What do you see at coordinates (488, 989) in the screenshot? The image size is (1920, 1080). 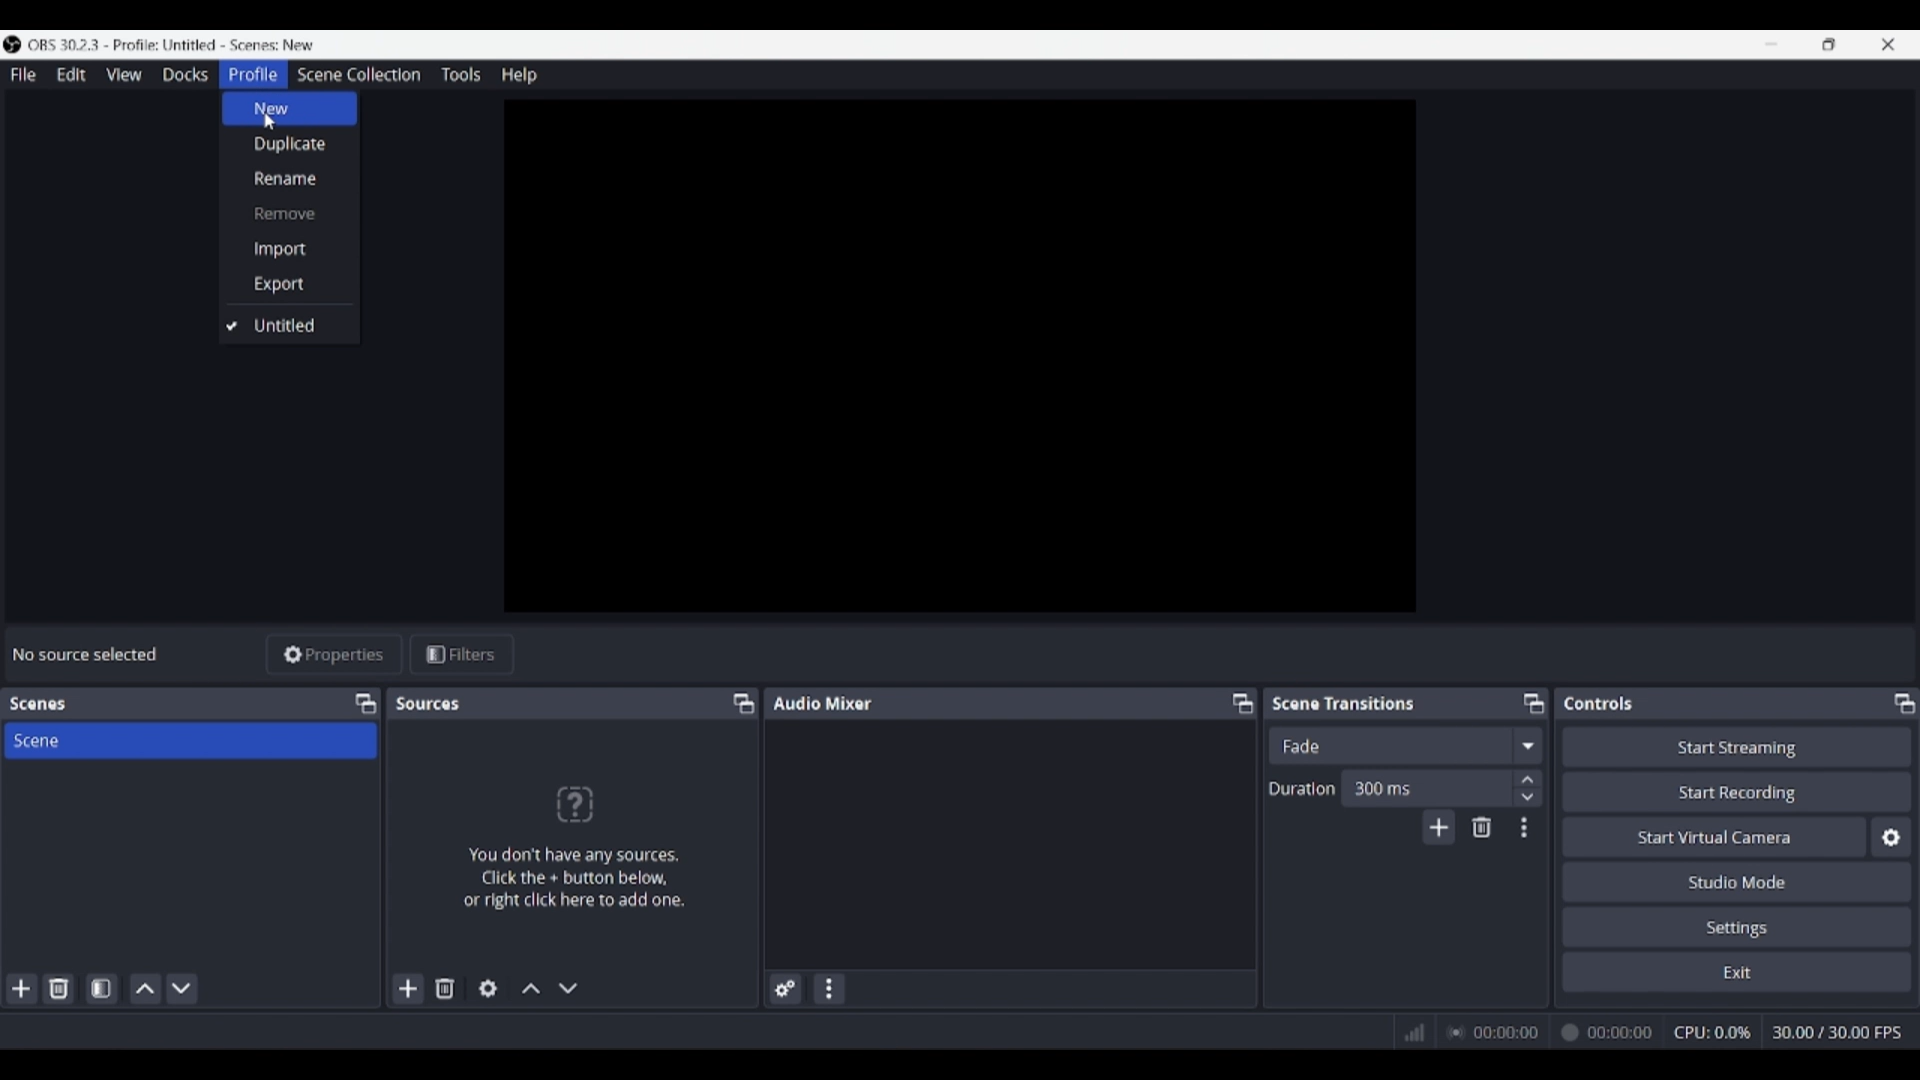 I see `Open source properties` at bounding box center [488, 989].